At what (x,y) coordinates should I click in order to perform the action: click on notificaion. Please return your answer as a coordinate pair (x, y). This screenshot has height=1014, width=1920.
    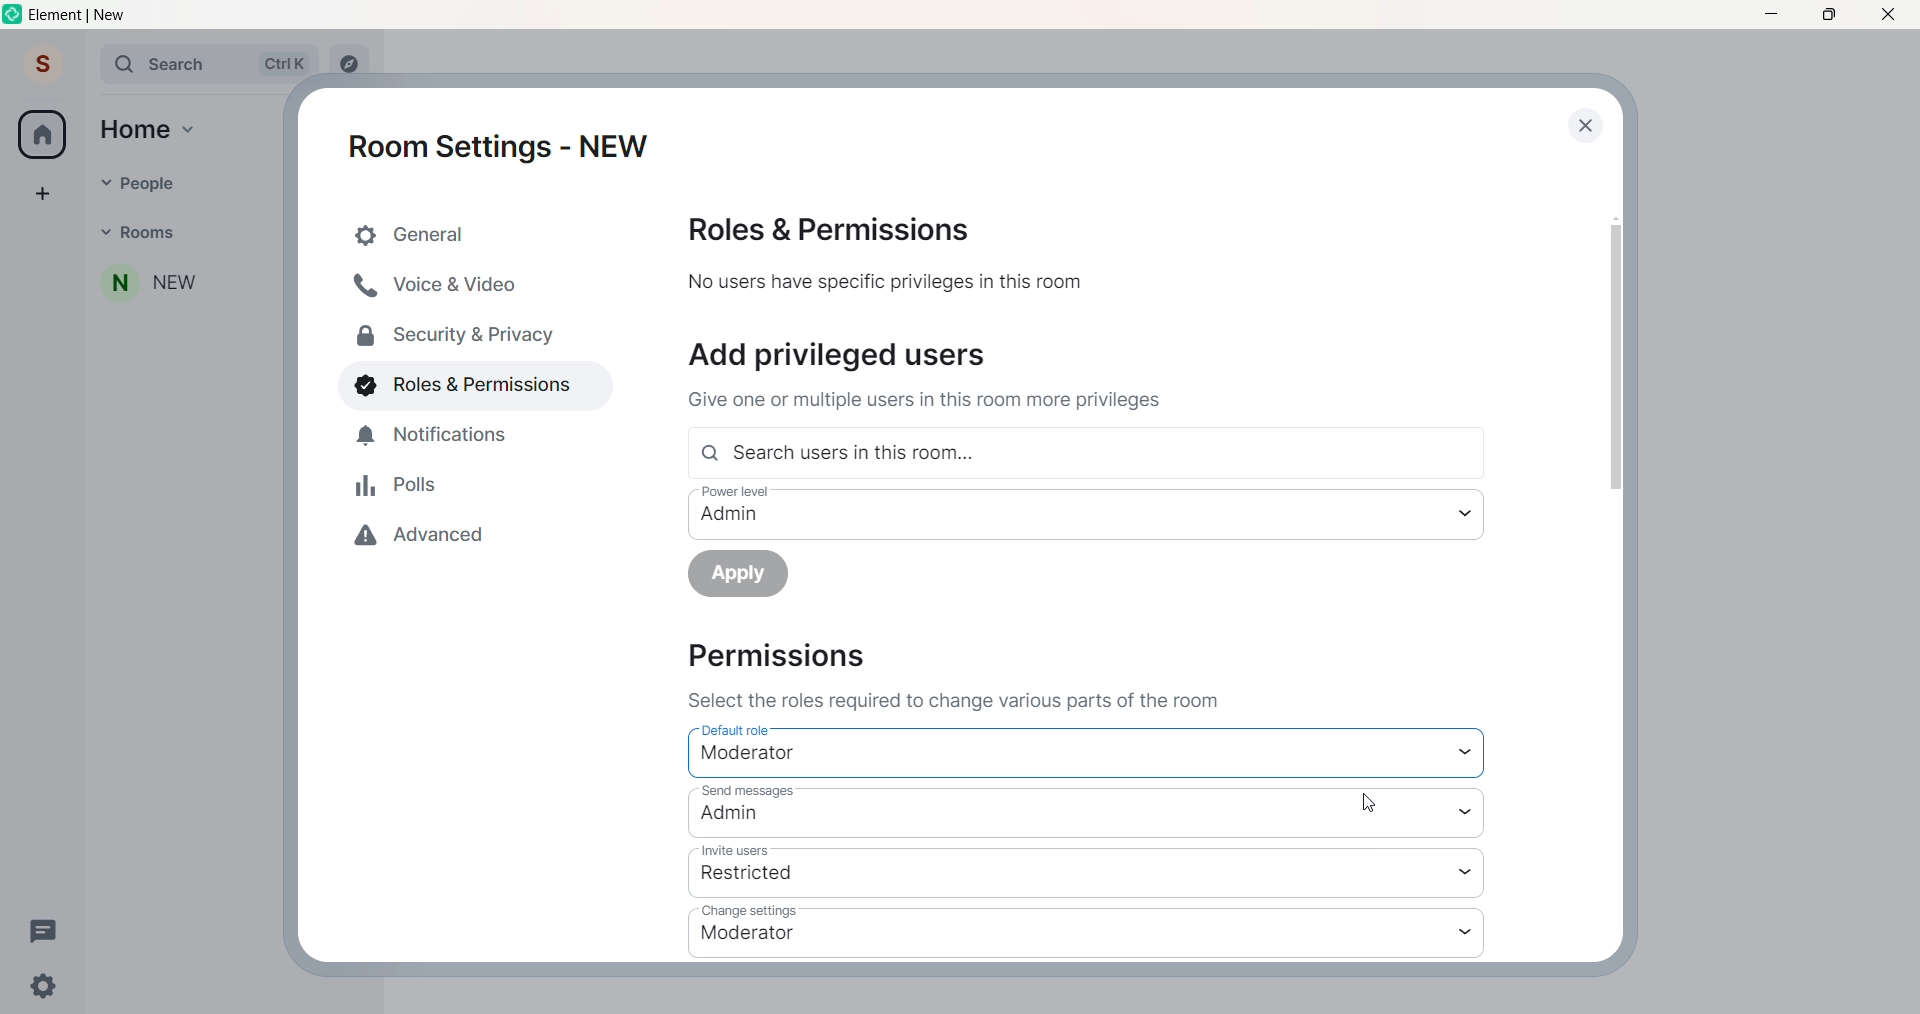
    Looking at the image, I should click on (432, 440).